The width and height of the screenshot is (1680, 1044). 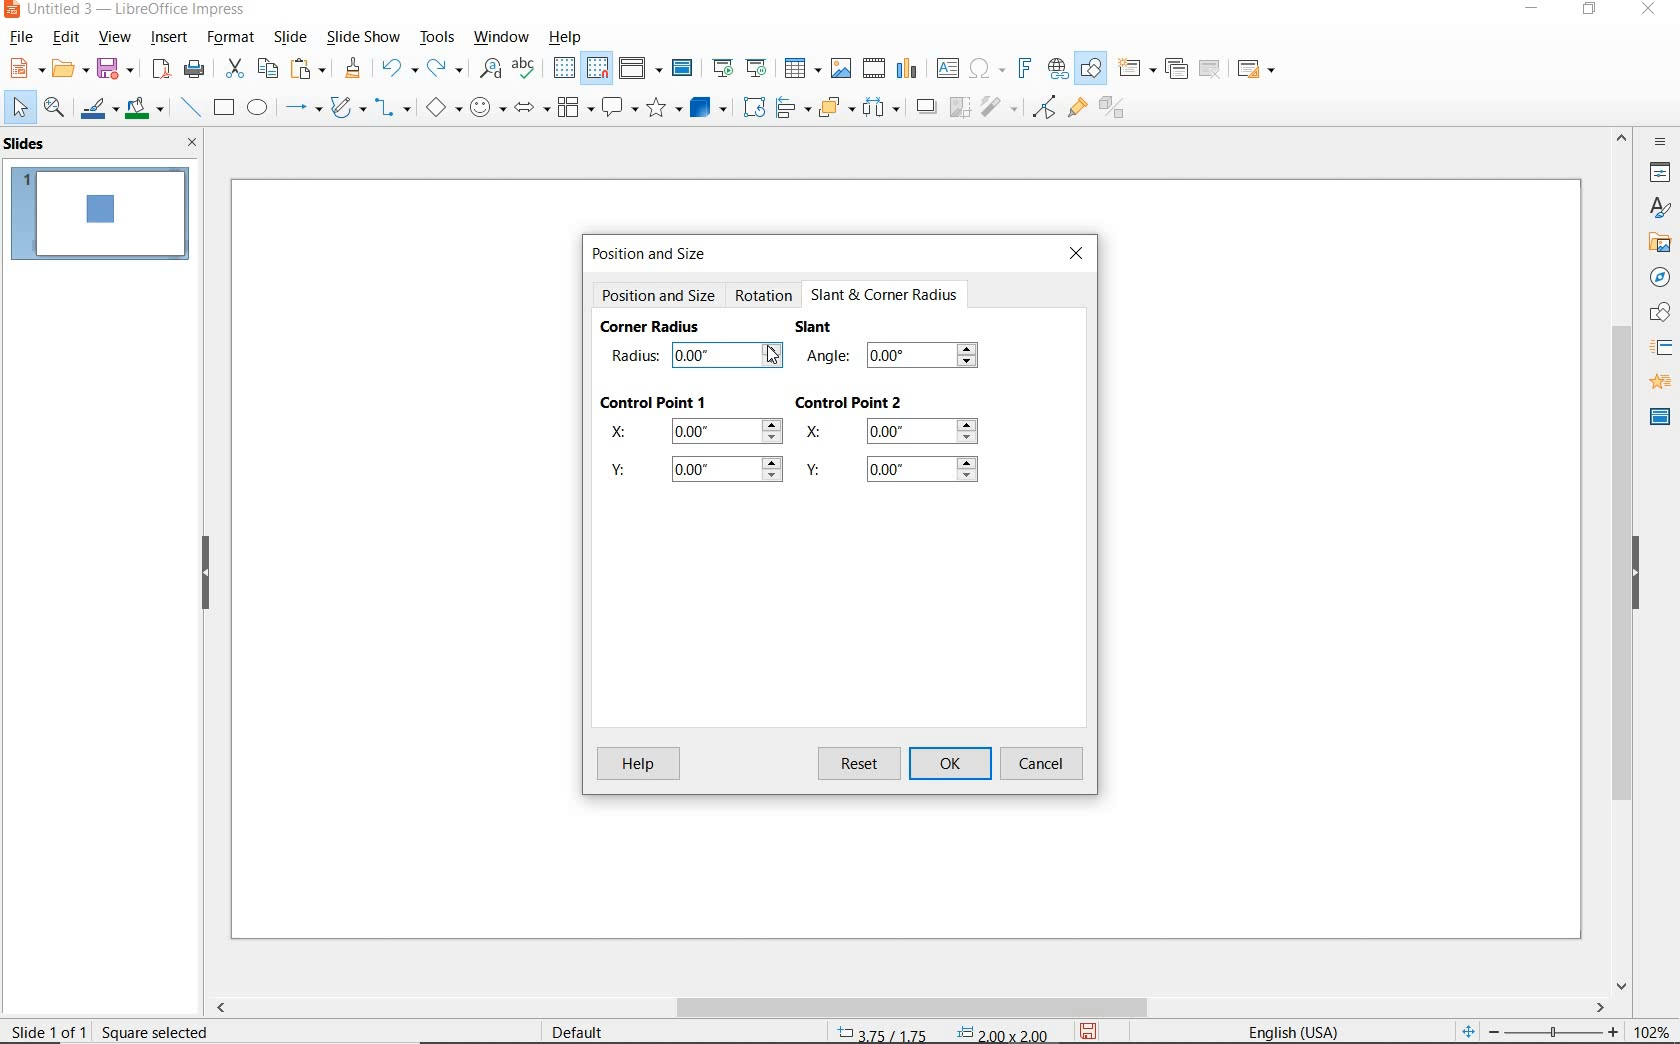 I want to click on arrange, so click(x=836, y=110).